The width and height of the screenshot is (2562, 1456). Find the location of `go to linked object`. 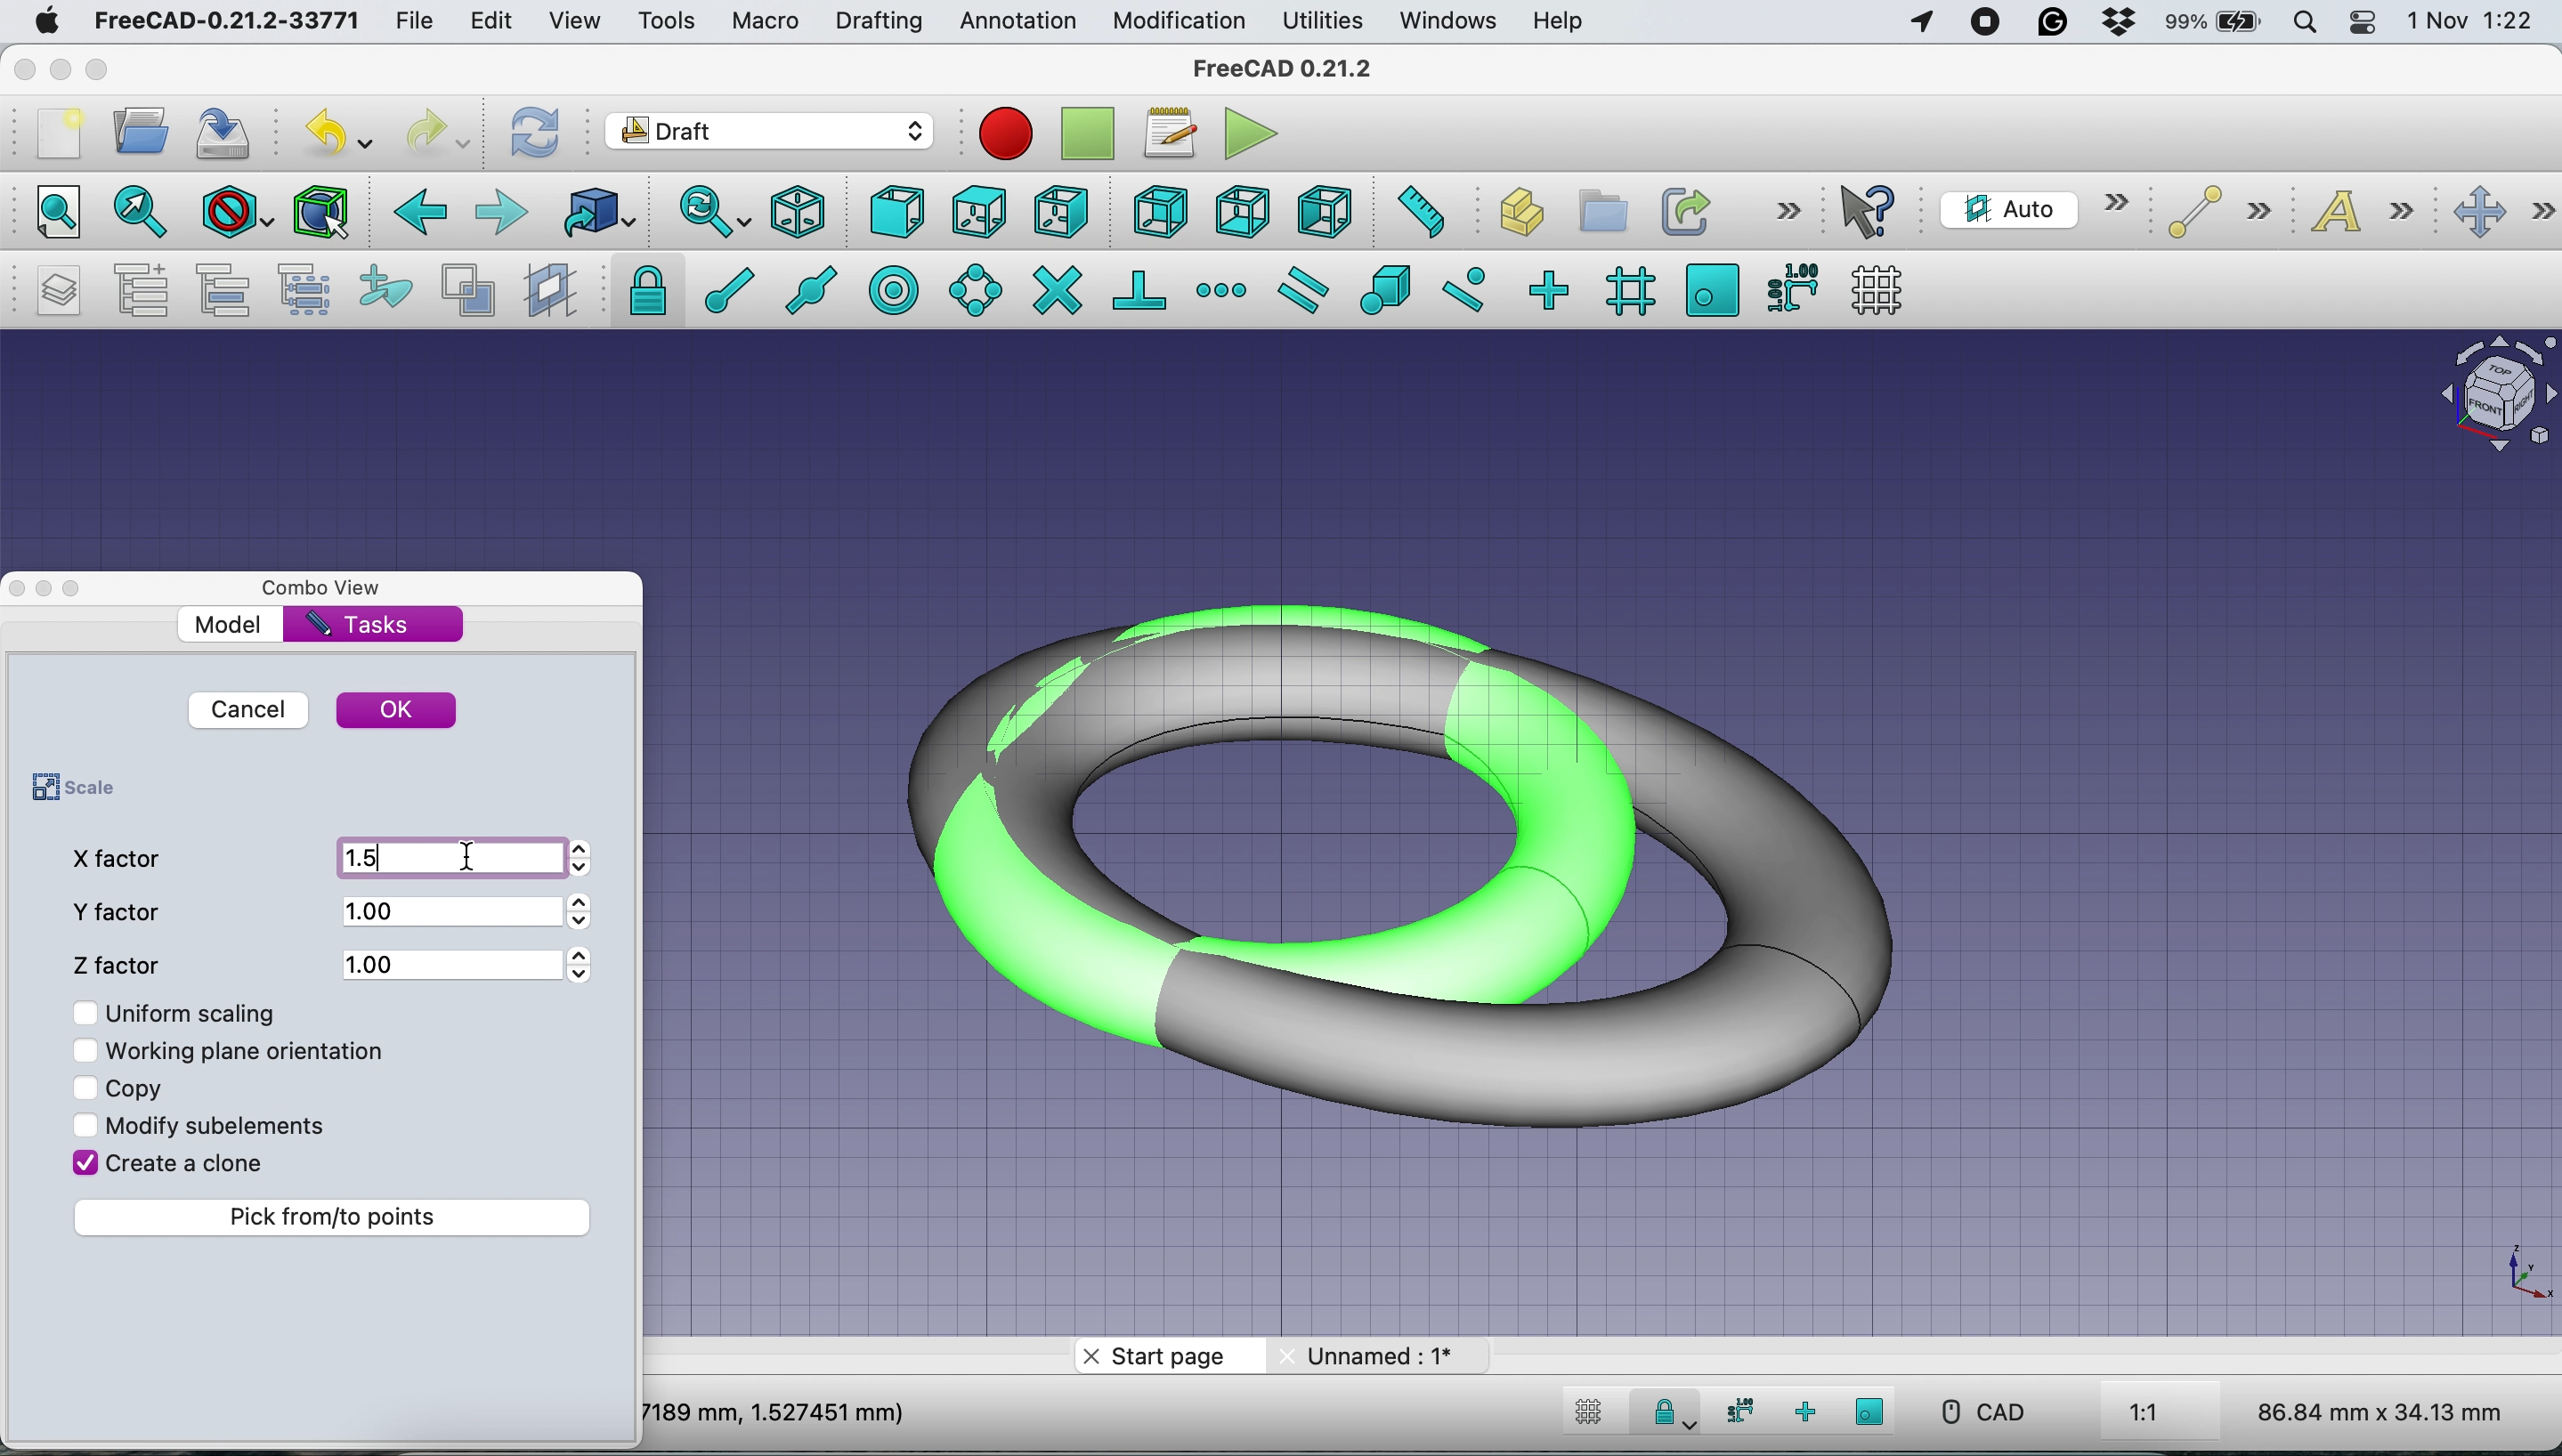

go to linked object is located at coordinates (596, 211).